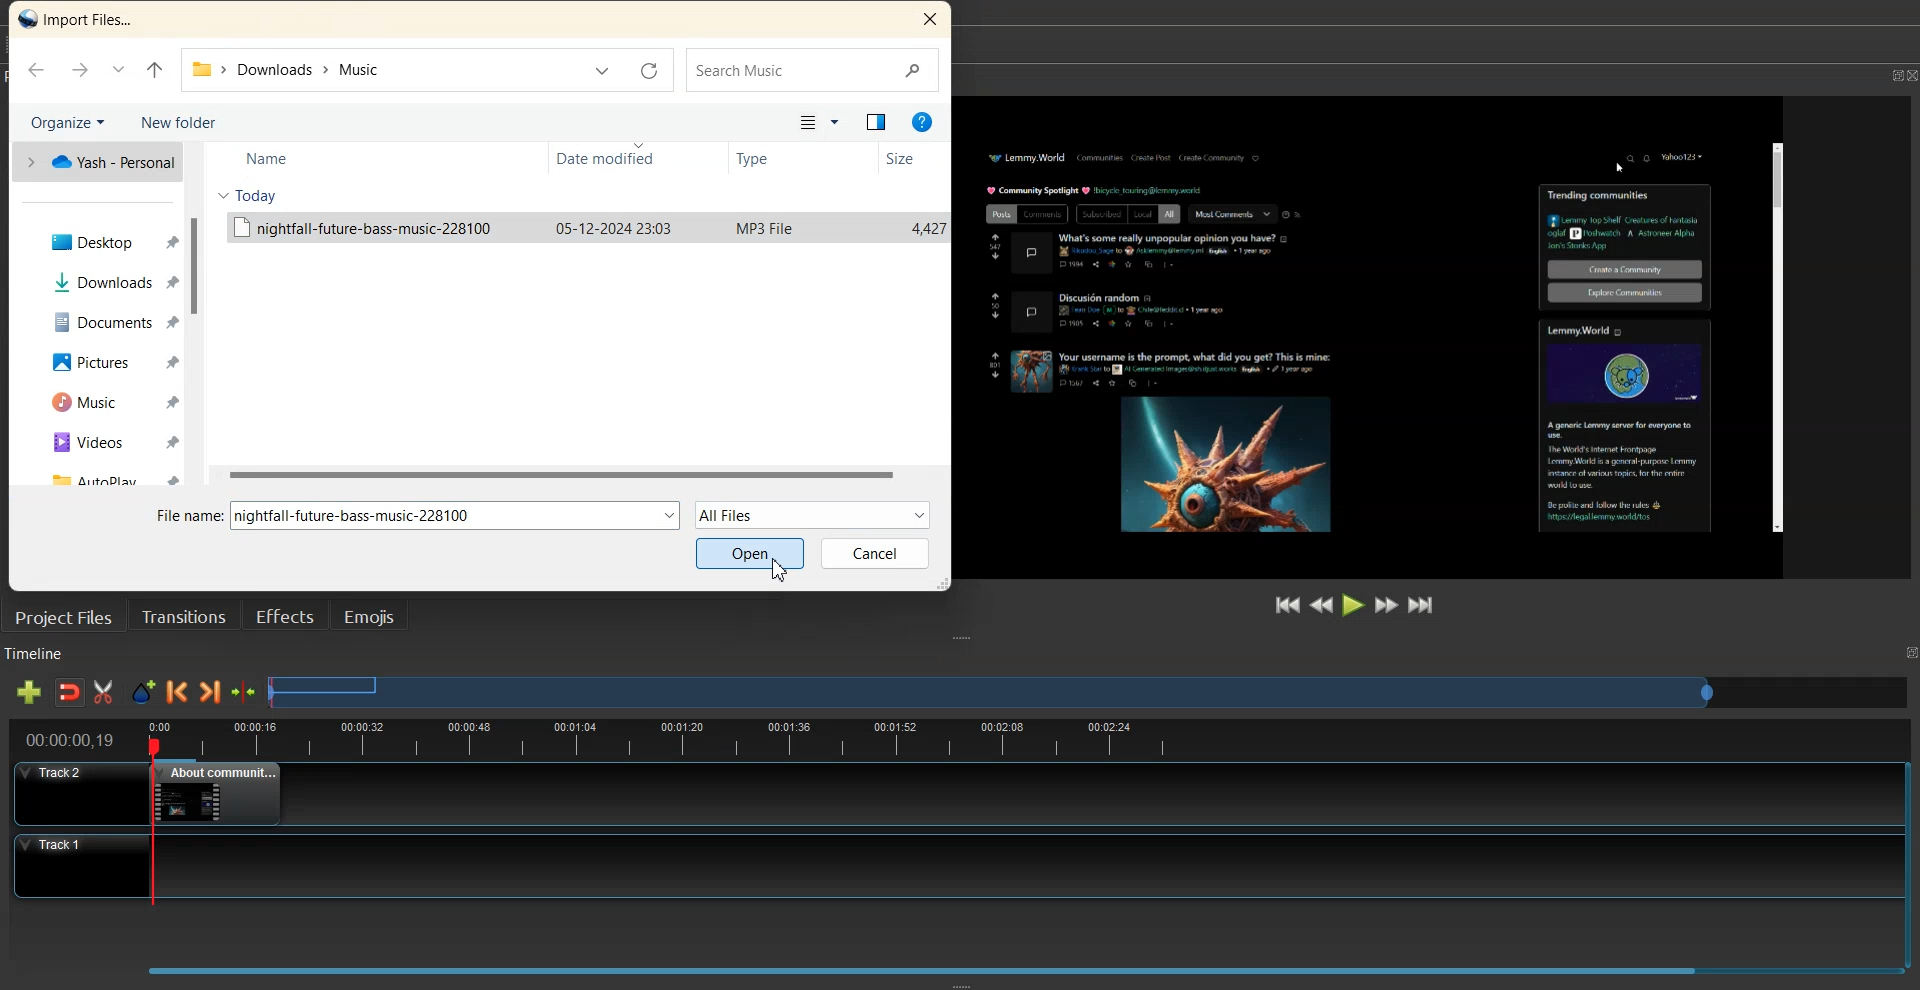  What do you see at coordinates (78, 20) in the screenshot?
I see `Text` at bounding box center [78, 20].